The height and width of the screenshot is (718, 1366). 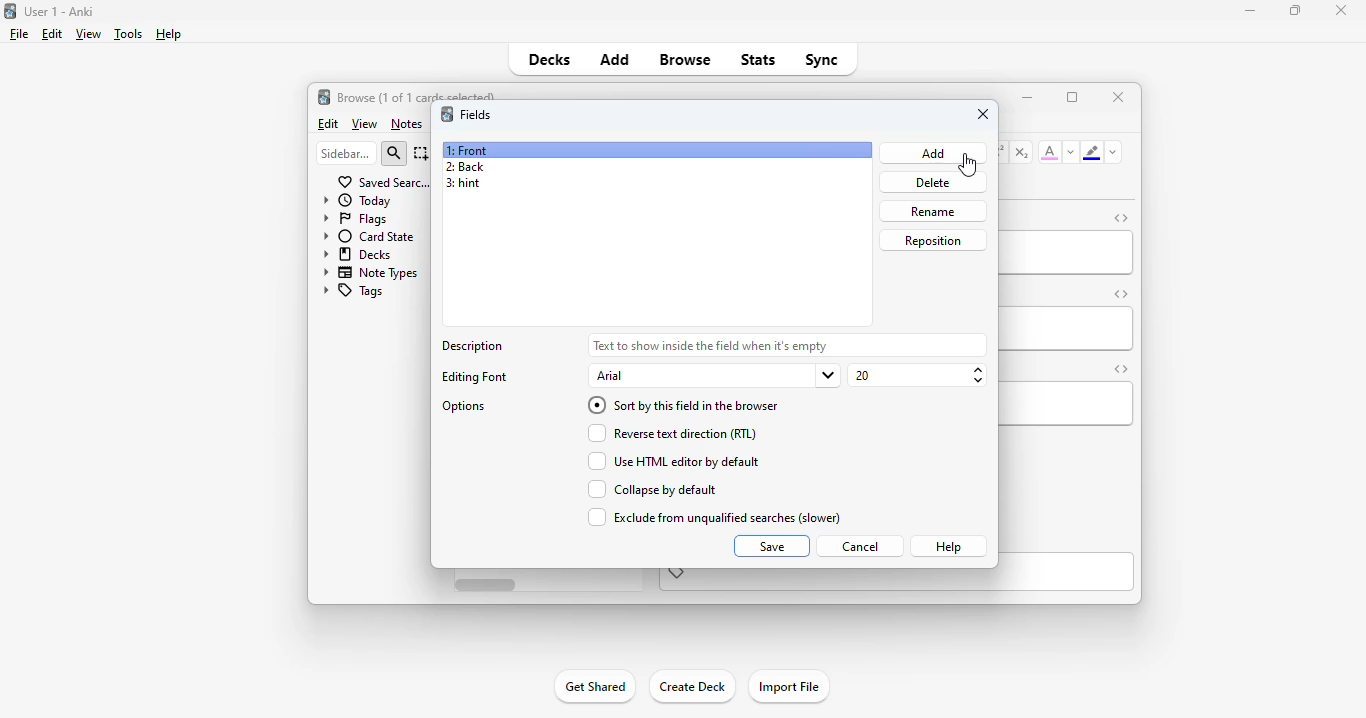 What do you see at coordinates (329, 124) in the screenshot?
I see `edit` at bounding box center [329, 124].